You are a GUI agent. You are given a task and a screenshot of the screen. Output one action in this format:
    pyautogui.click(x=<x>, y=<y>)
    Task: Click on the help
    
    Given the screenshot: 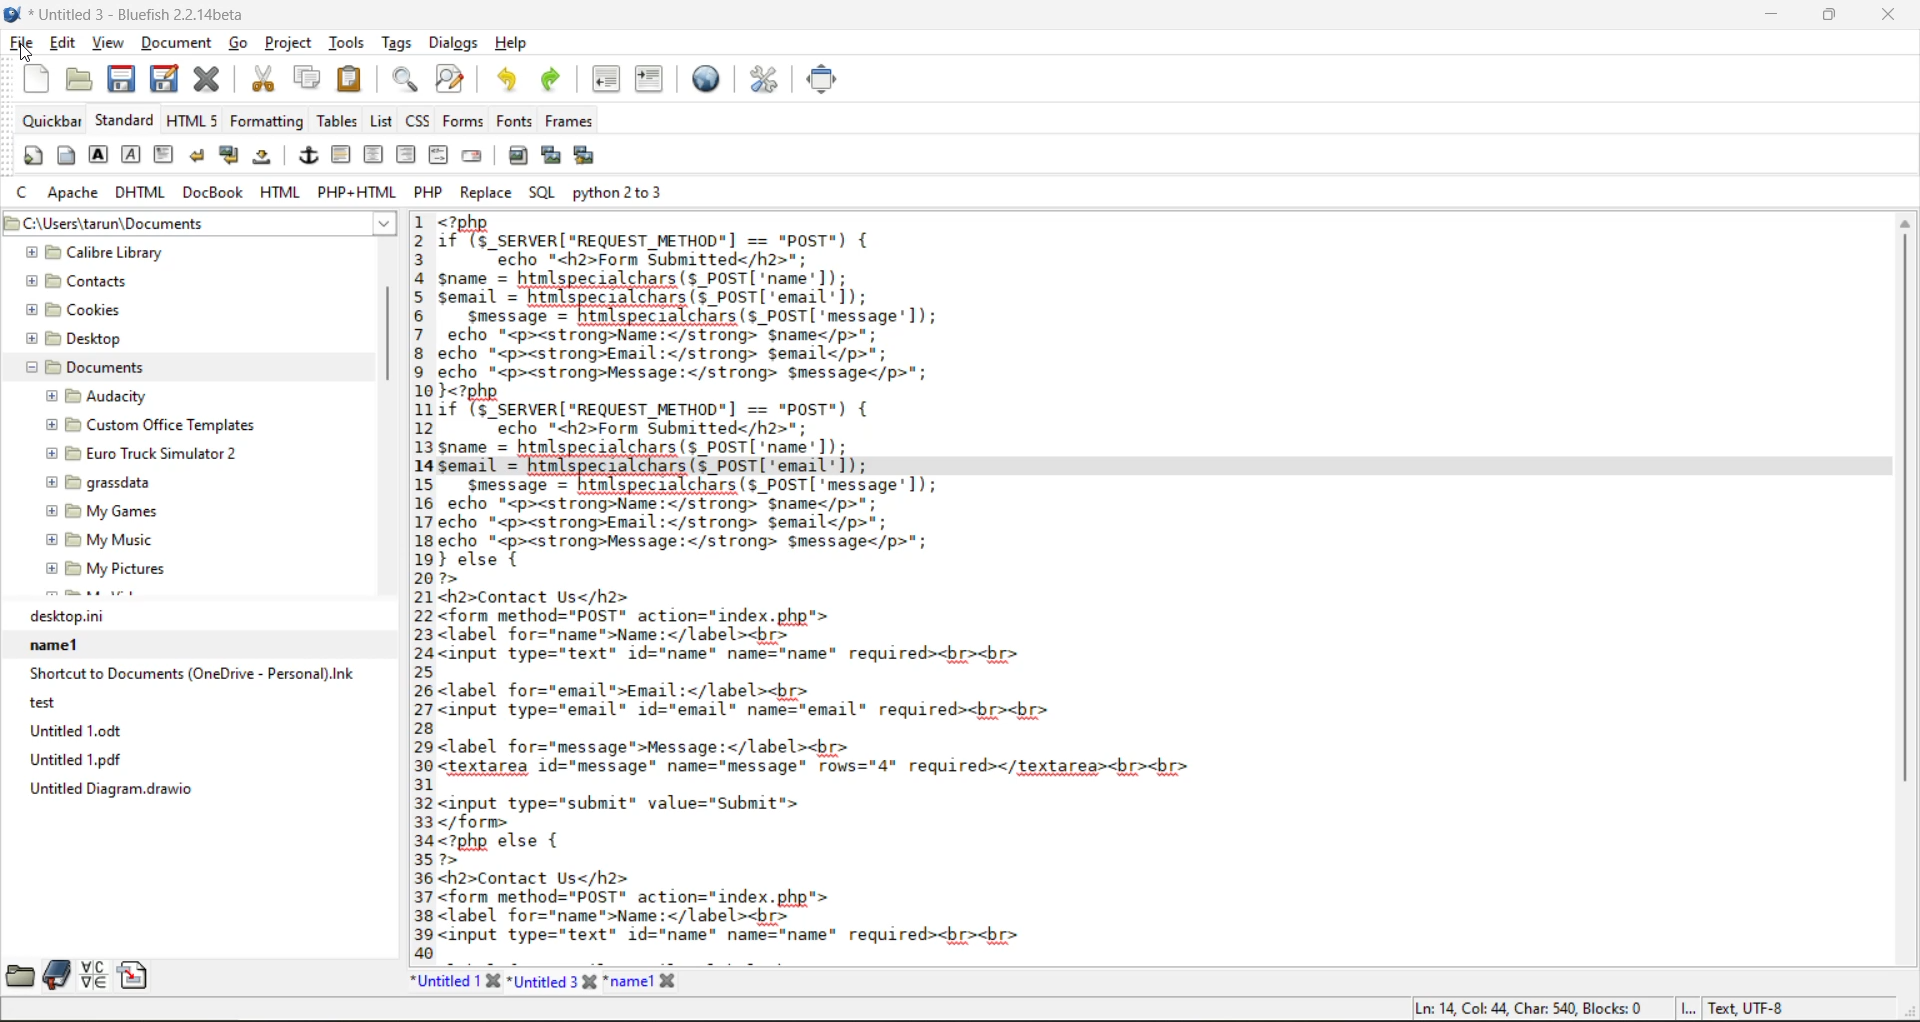 What is the action you would take?
    pyautogui.click(x=510, y=43)
    